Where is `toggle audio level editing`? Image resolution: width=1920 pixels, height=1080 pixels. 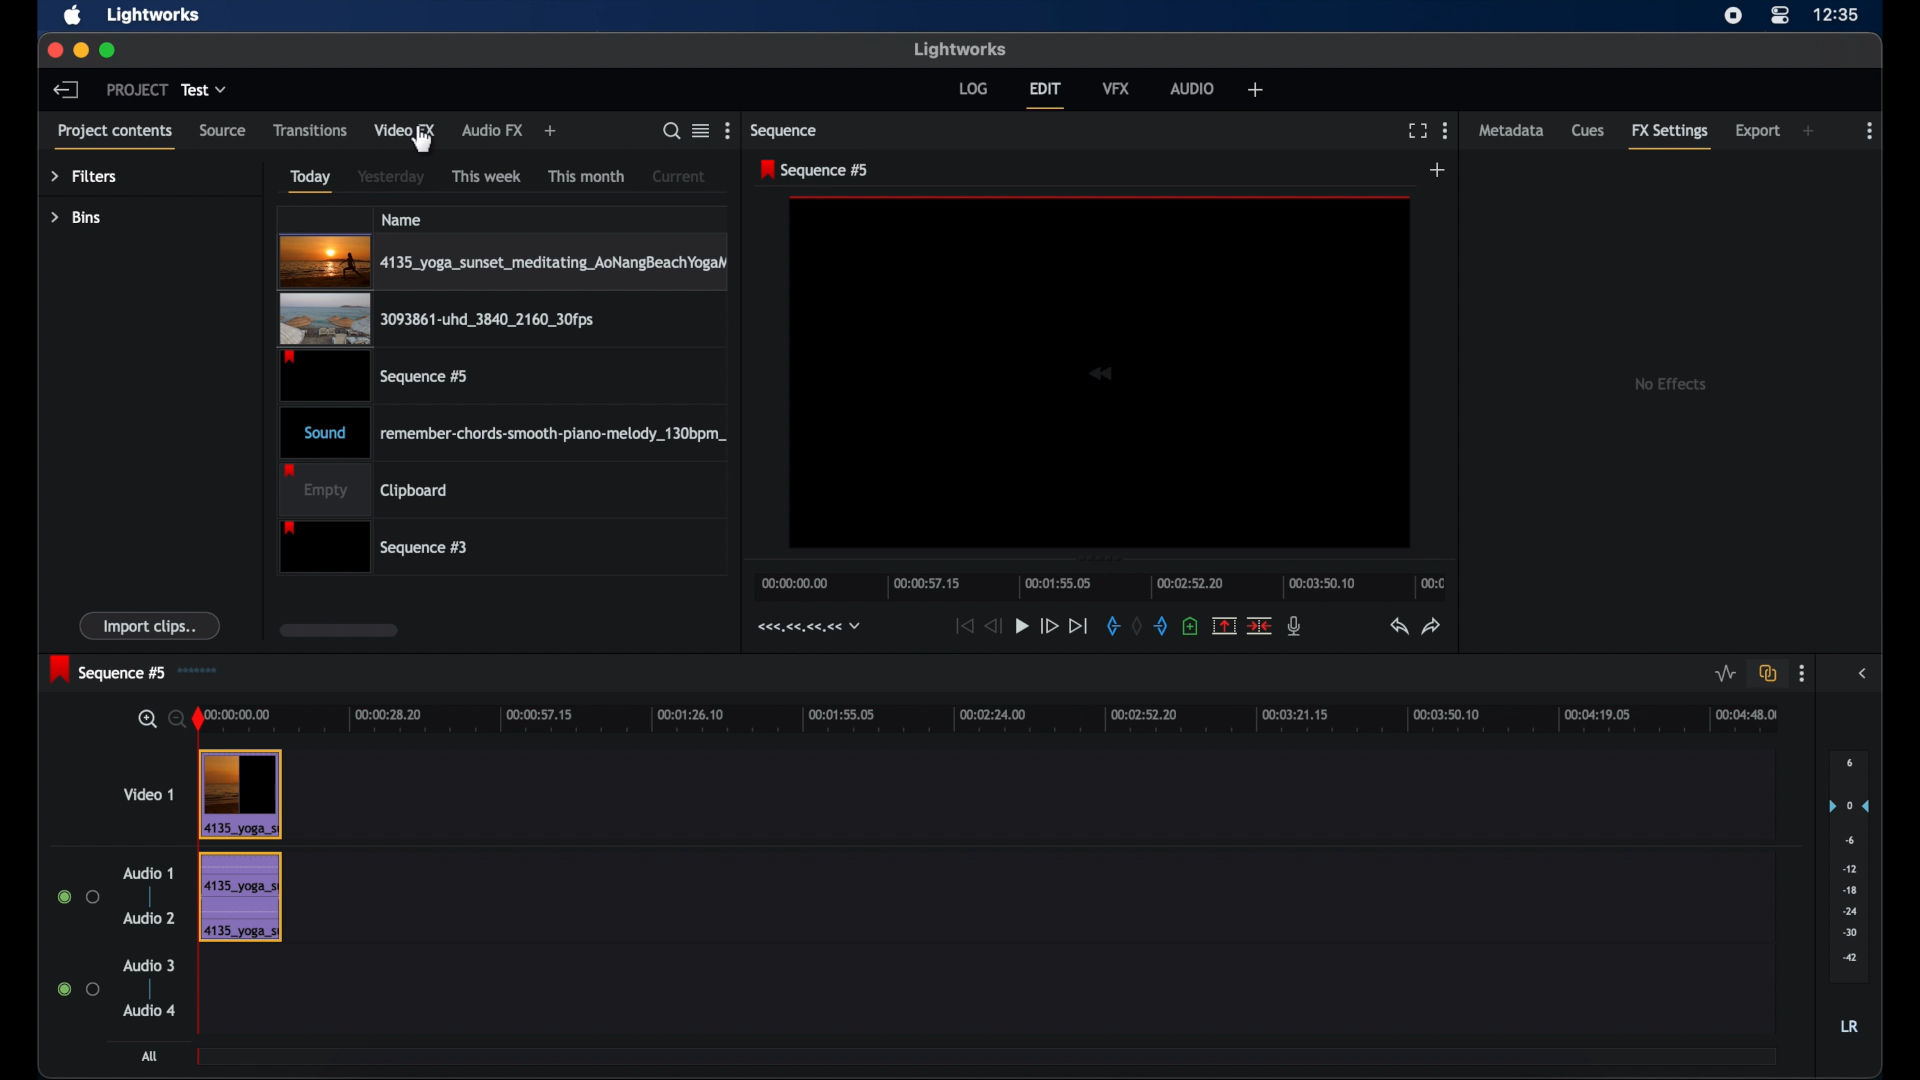
toggle audio level editing is located at coordinates (1722, 674).